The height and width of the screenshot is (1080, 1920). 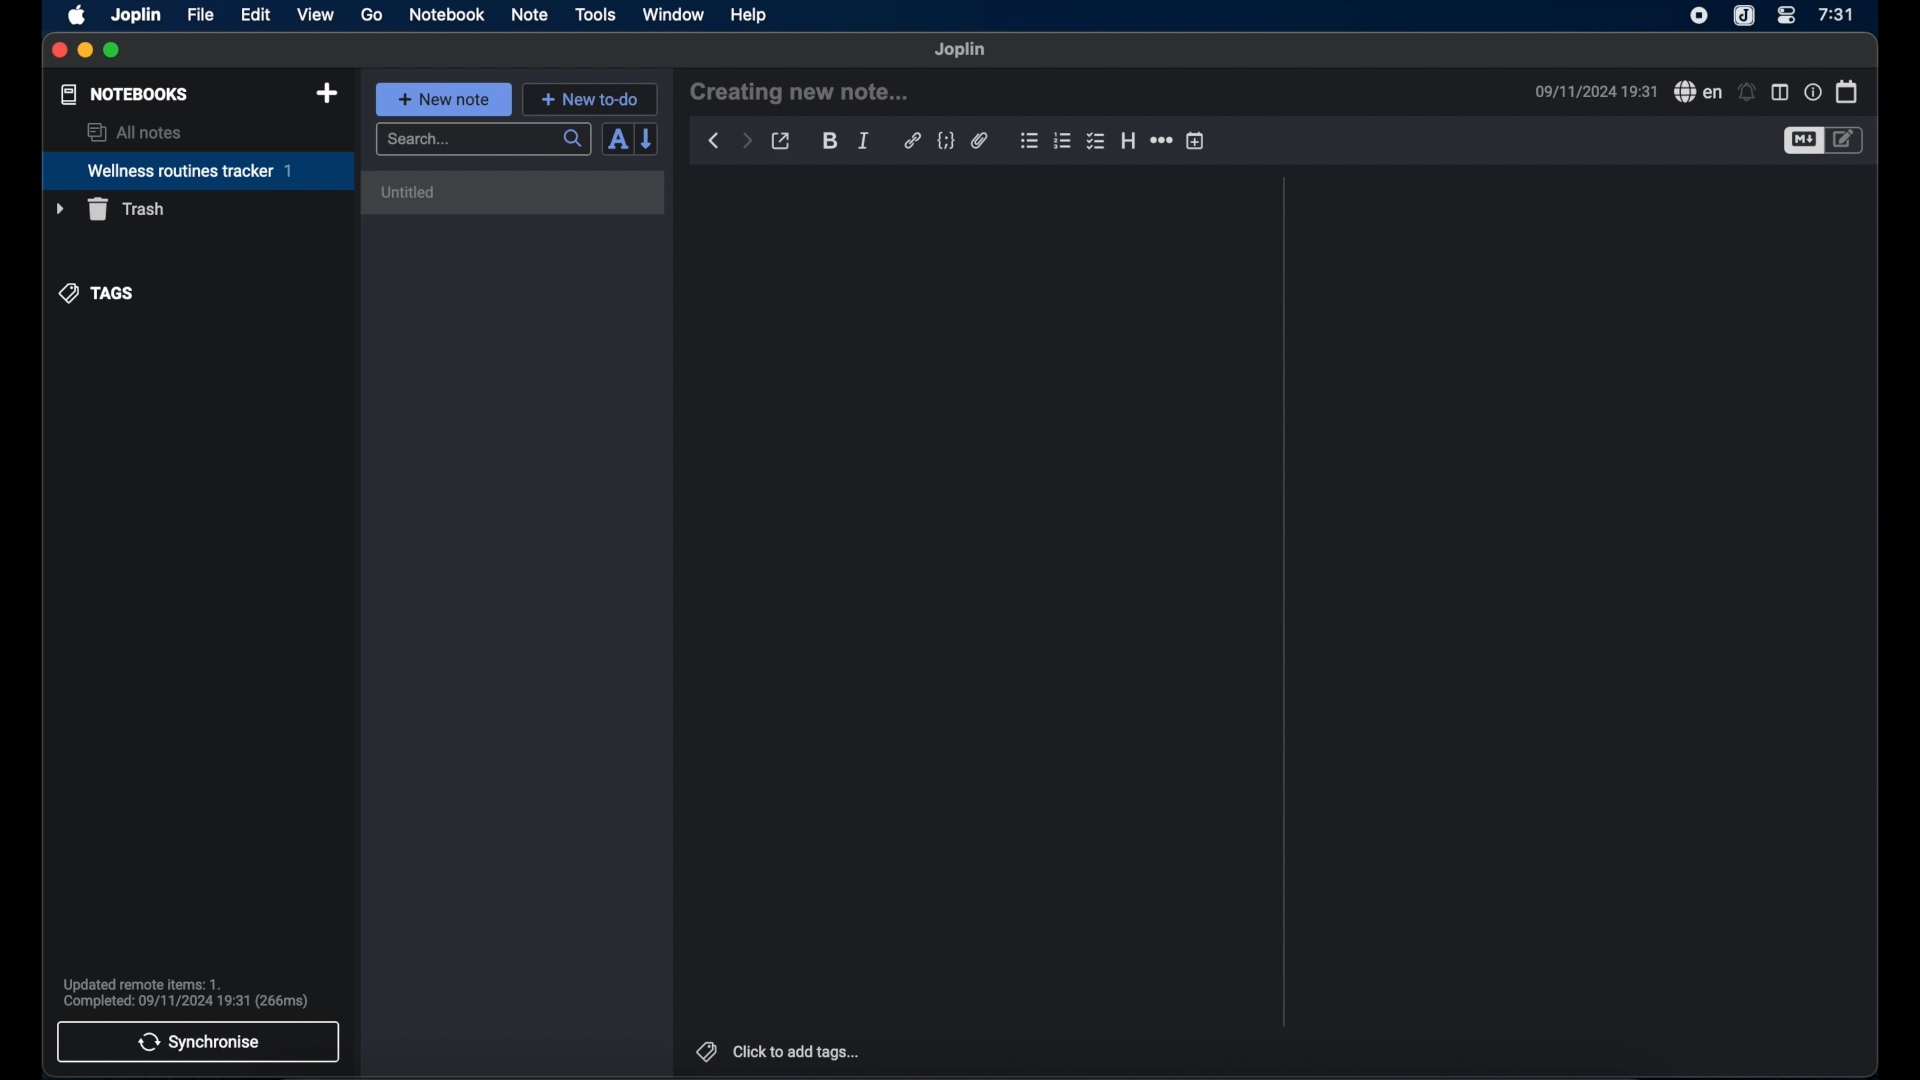 What do you see at coordinates (1779, 92) in the screenshot?
I see `toggle editor layout` at bounding box center [1779, 92].